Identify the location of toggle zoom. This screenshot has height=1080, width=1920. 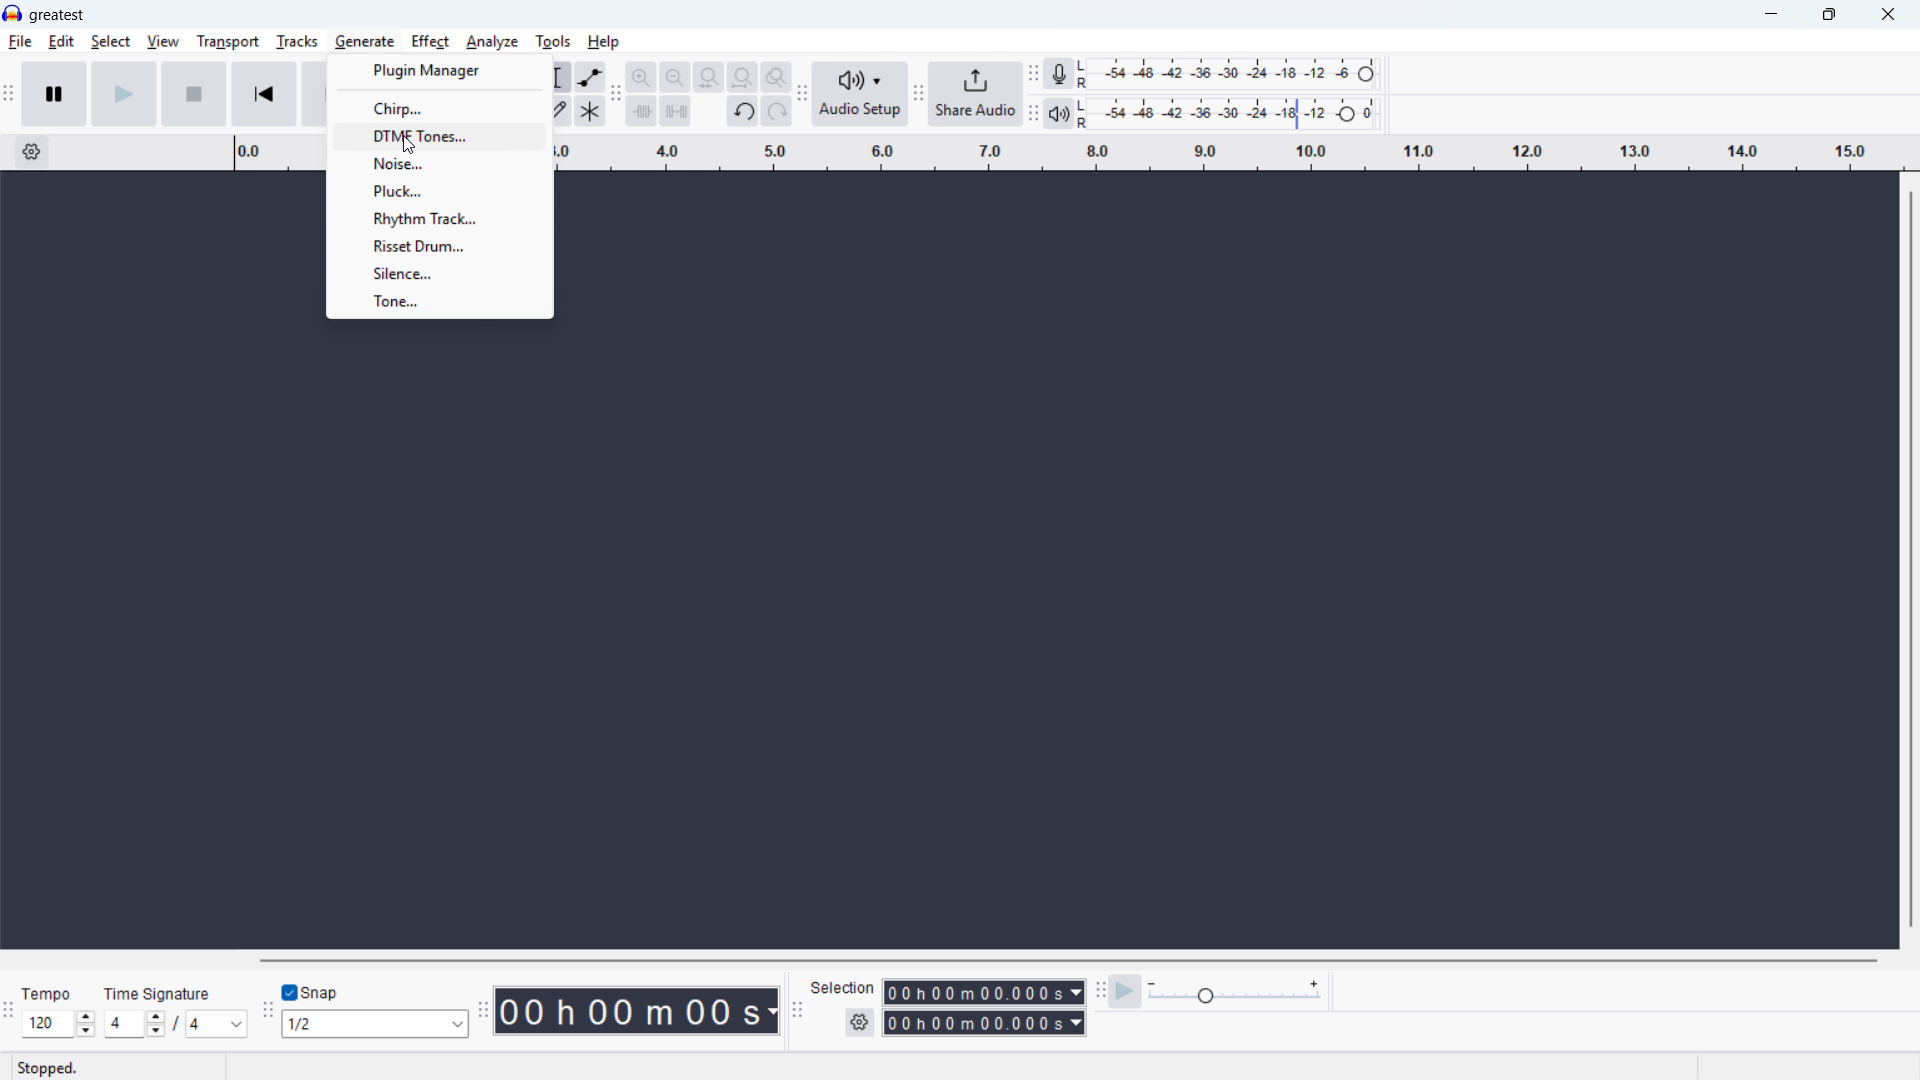
(777, 77).